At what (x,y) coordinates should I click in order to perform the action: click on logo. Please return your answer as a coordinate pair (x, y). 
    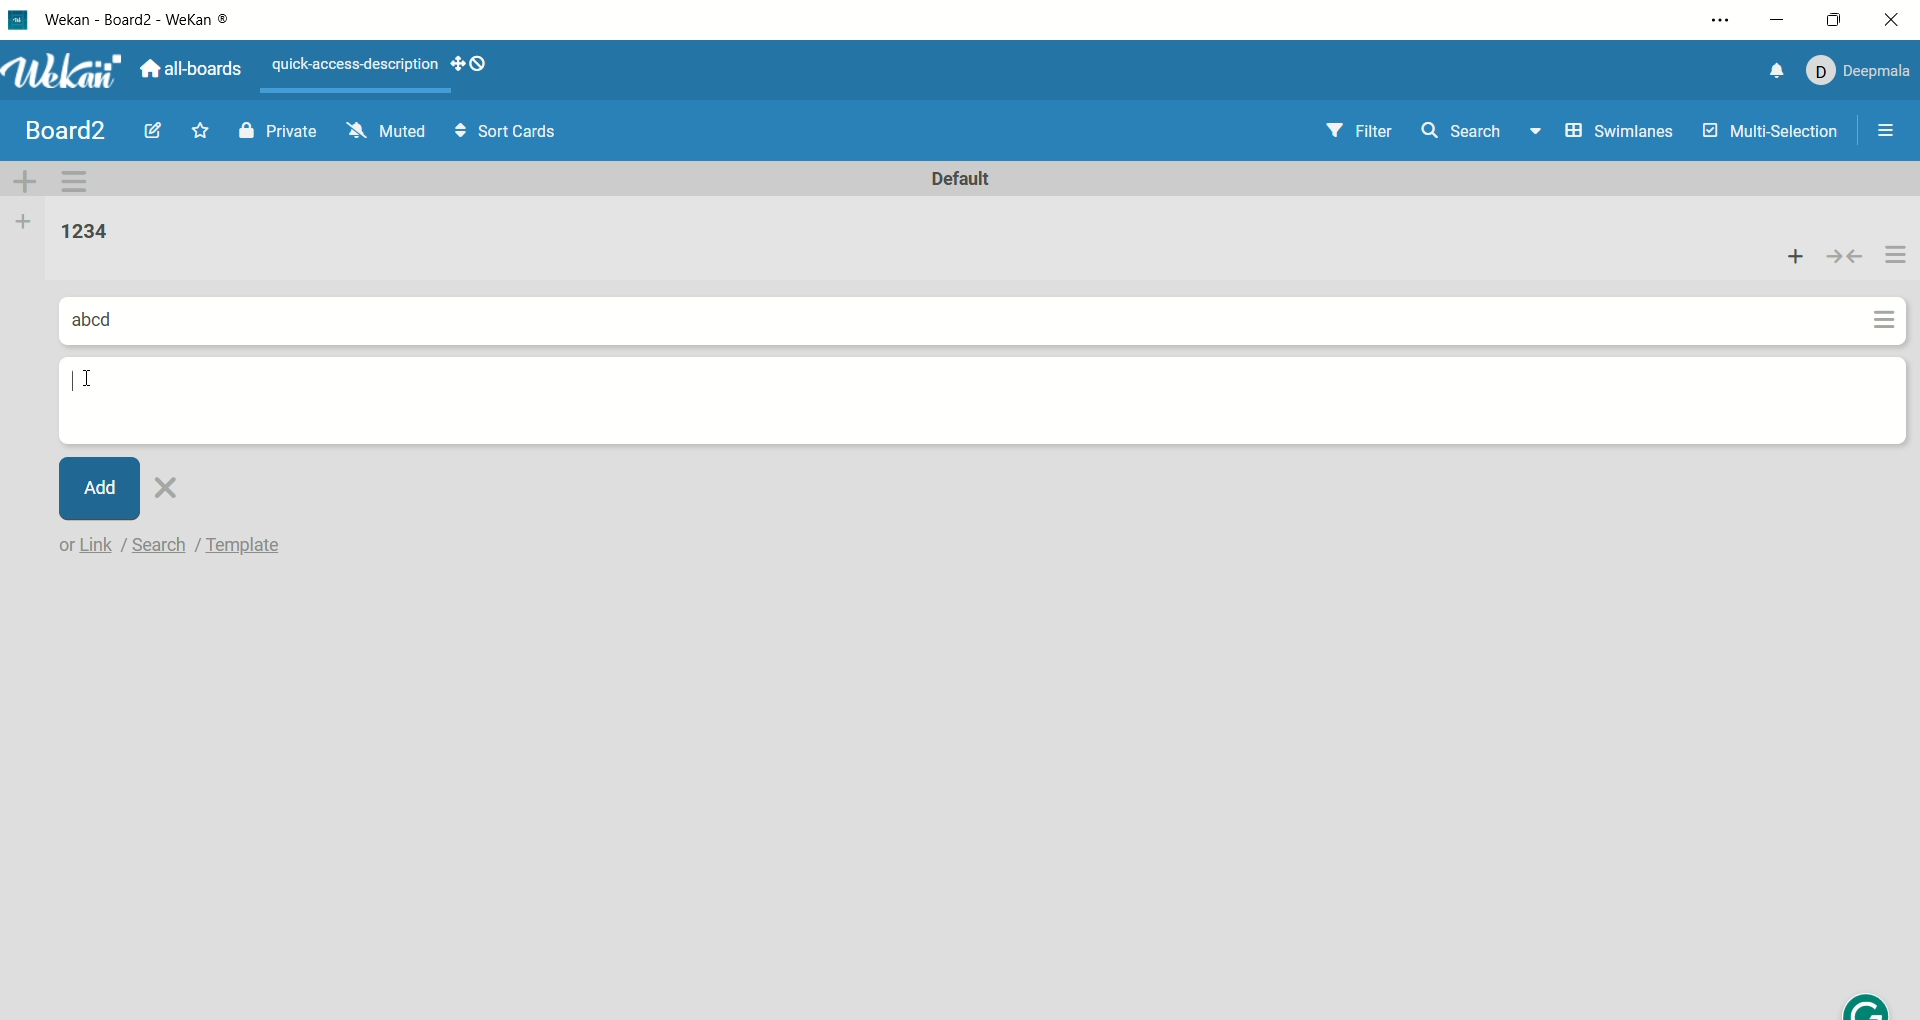
    Looking at the image, I should click on (22, 17).